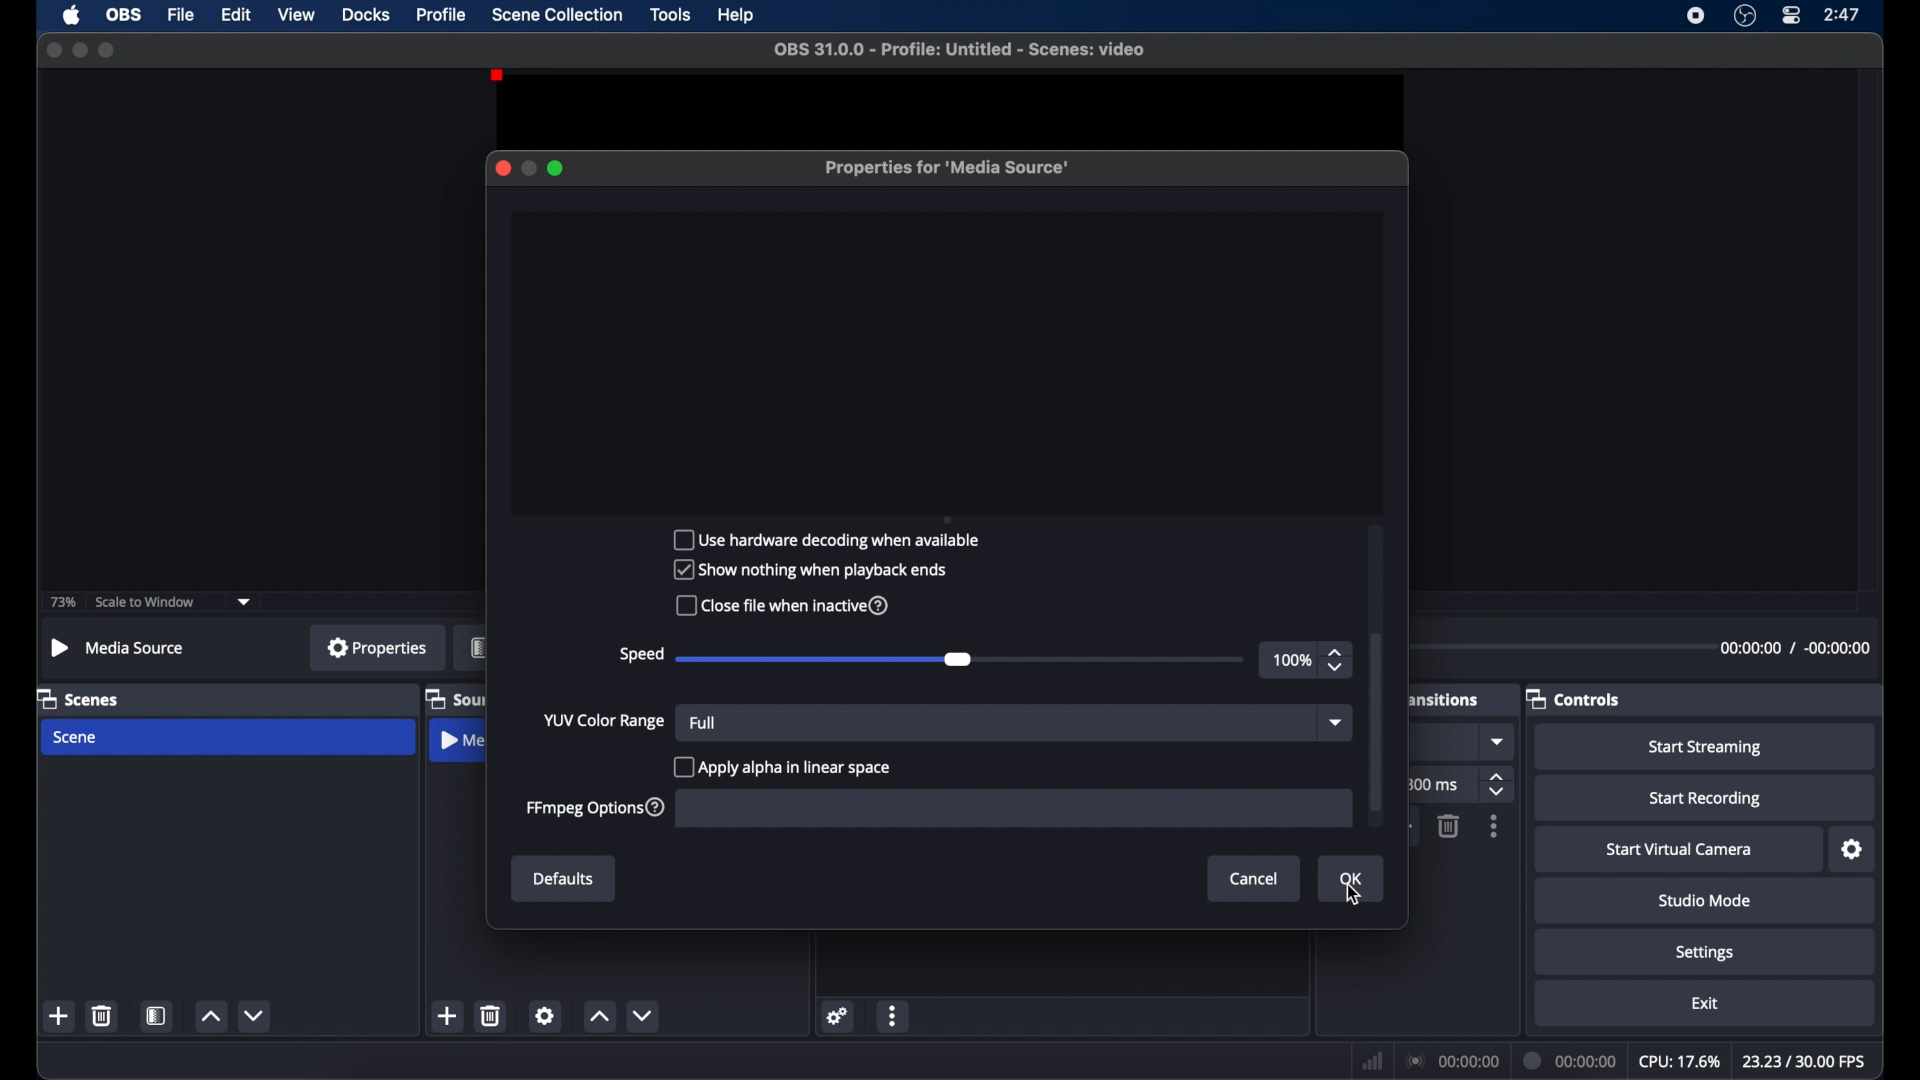  What do you see at coordinates (145, 603) in the screenshot?
I see `scale to window` at bounding box center [145, 603].